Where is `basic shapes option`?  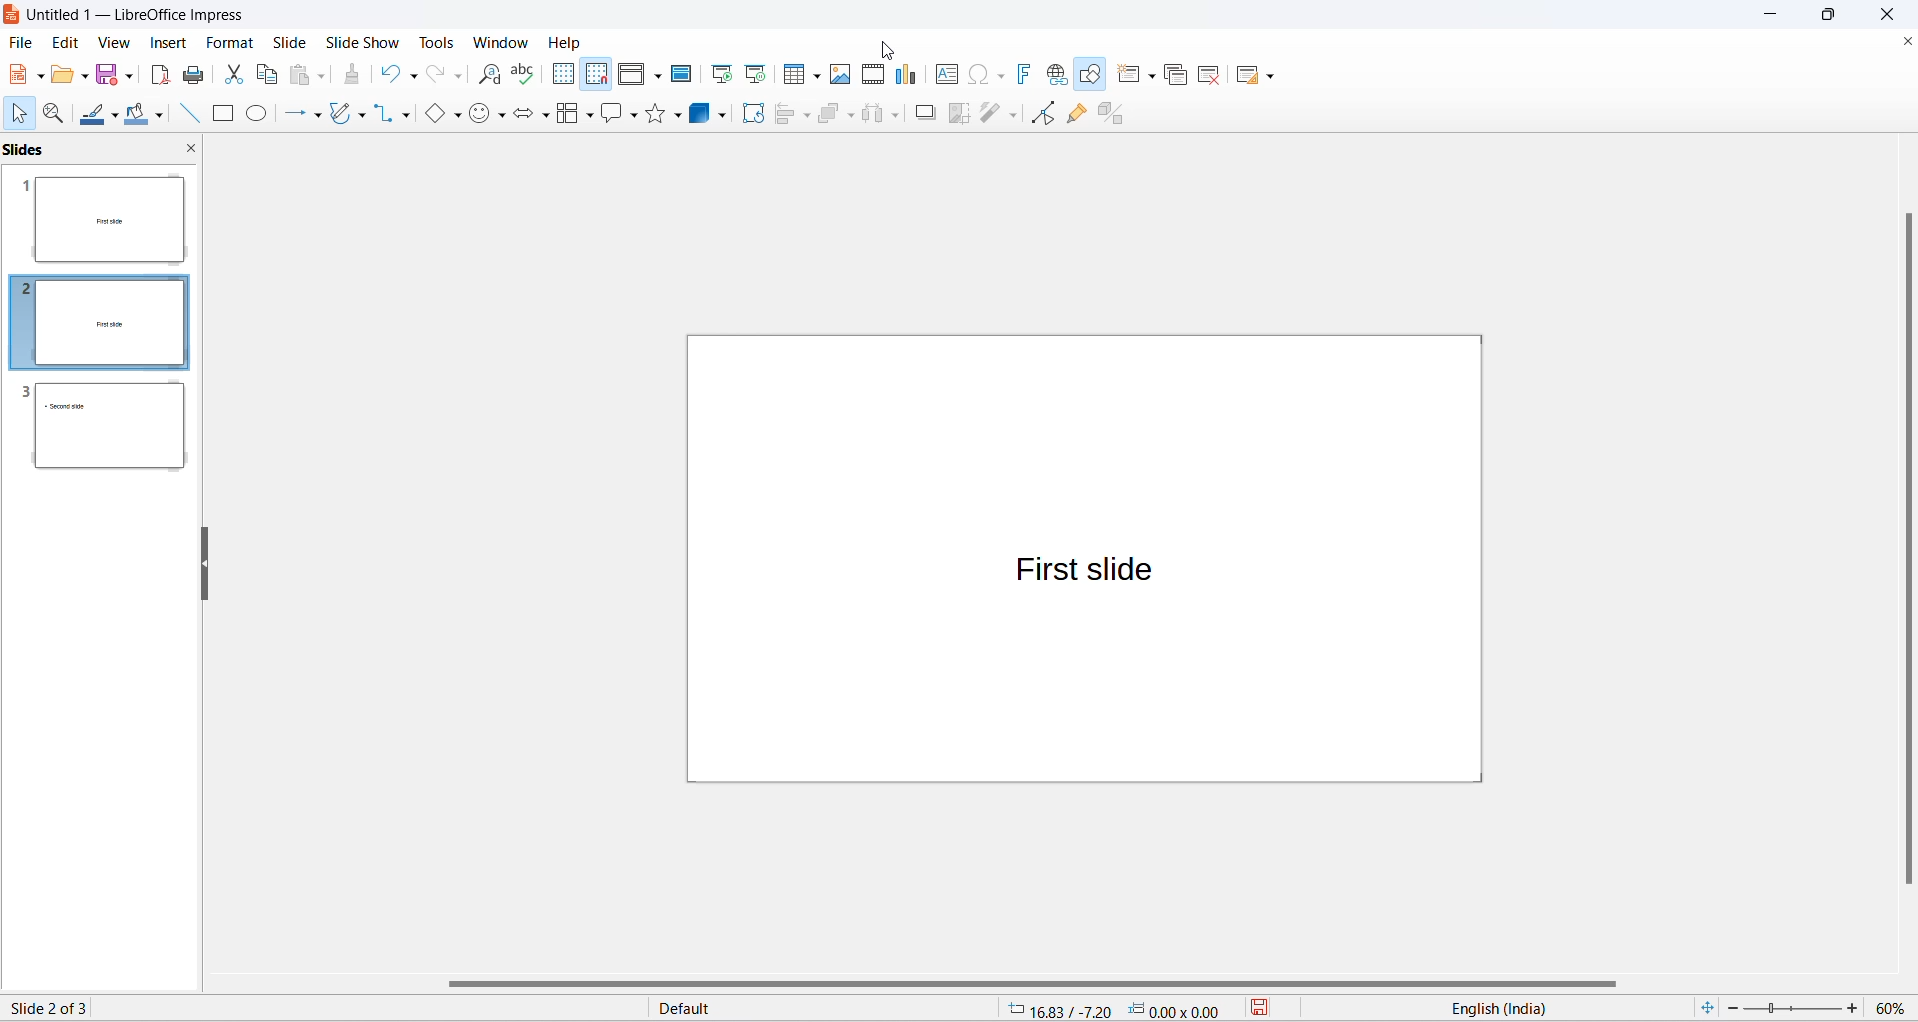 basic shapes option is located at coordinates (456, 116).